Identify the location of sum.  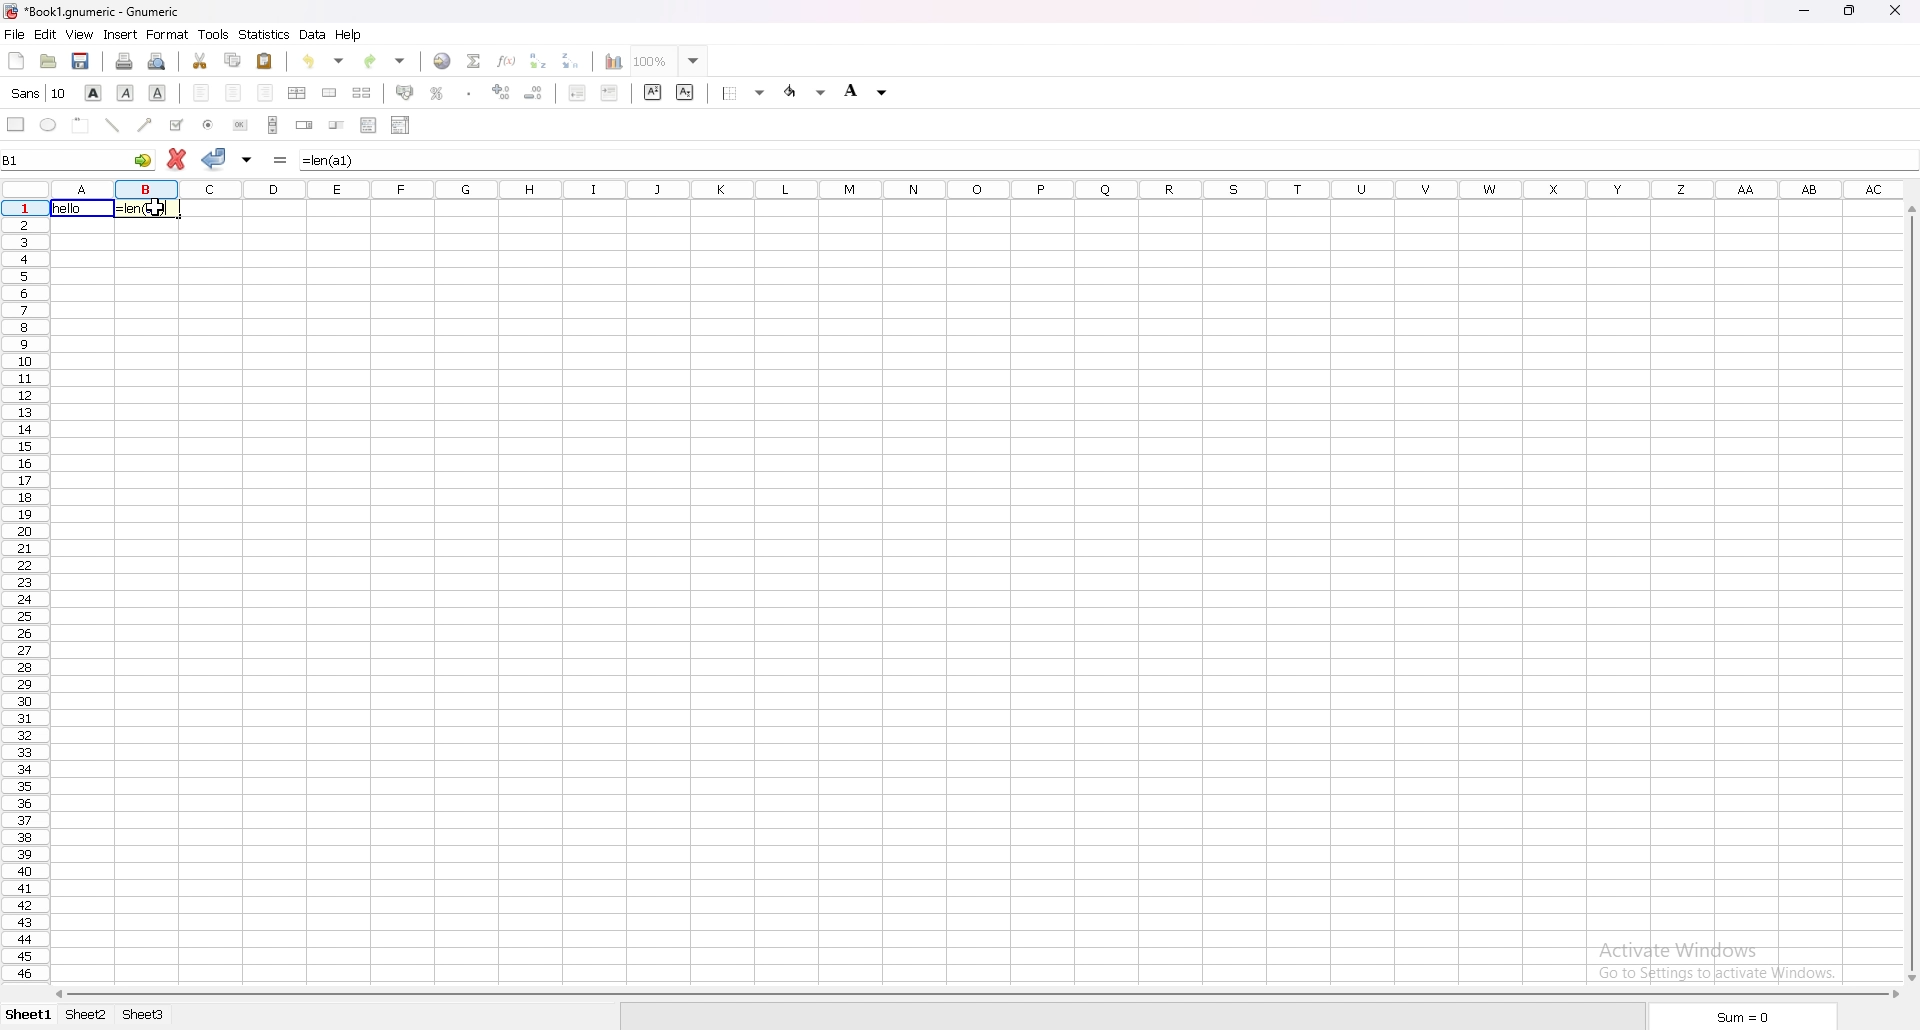
(473, 60).